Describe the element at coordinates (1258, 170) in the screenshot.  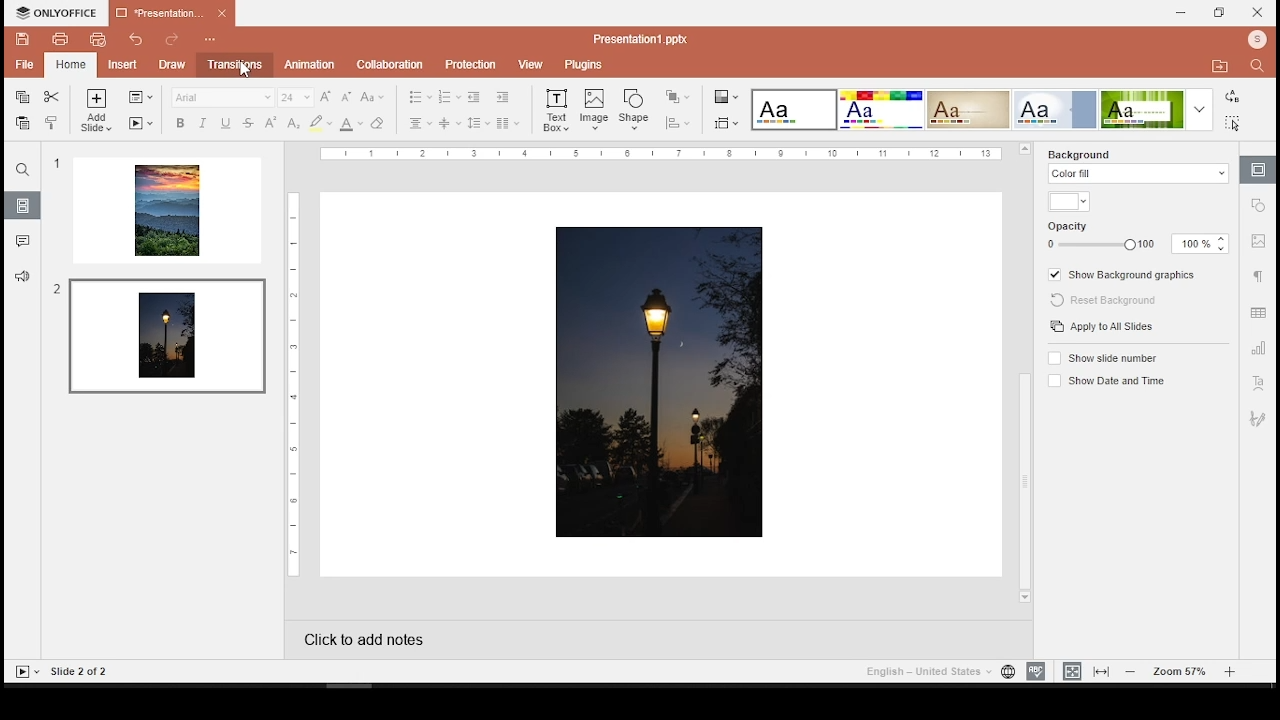
I see `slide settings` at that location.